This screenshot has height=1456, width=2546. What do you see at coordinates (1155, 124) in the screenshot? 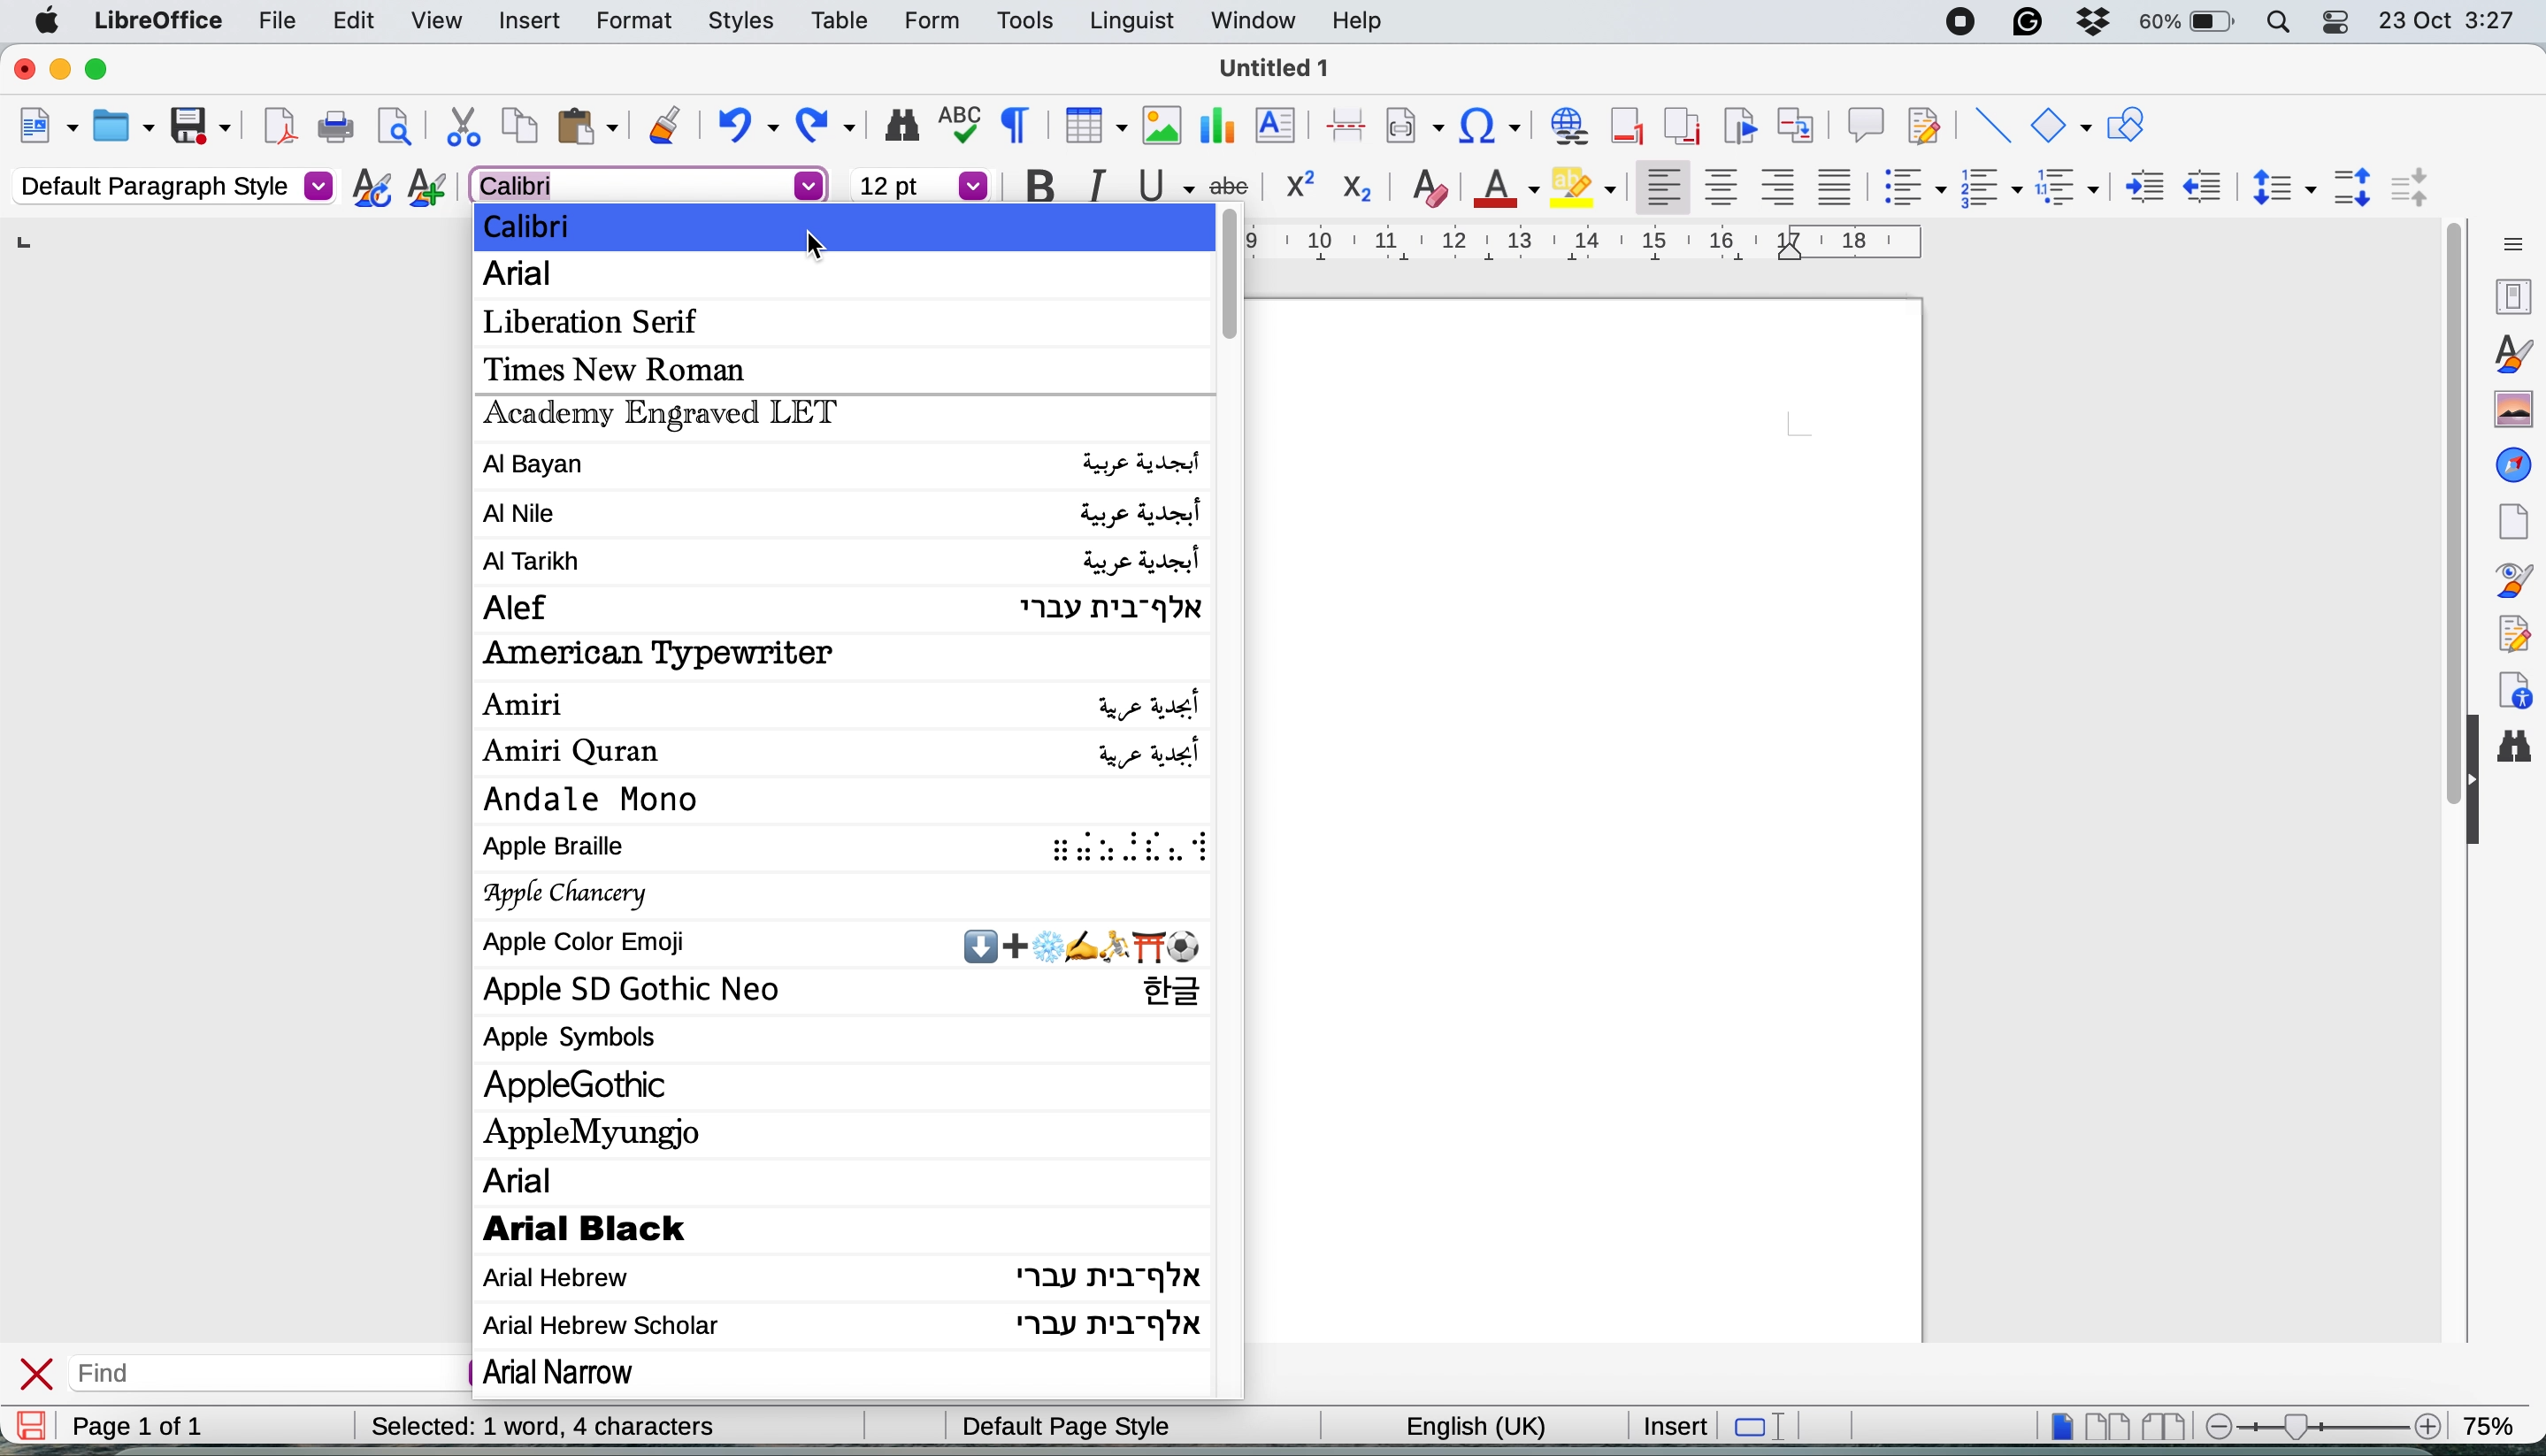
I see `insert image` at bounding box center [1155, 124].